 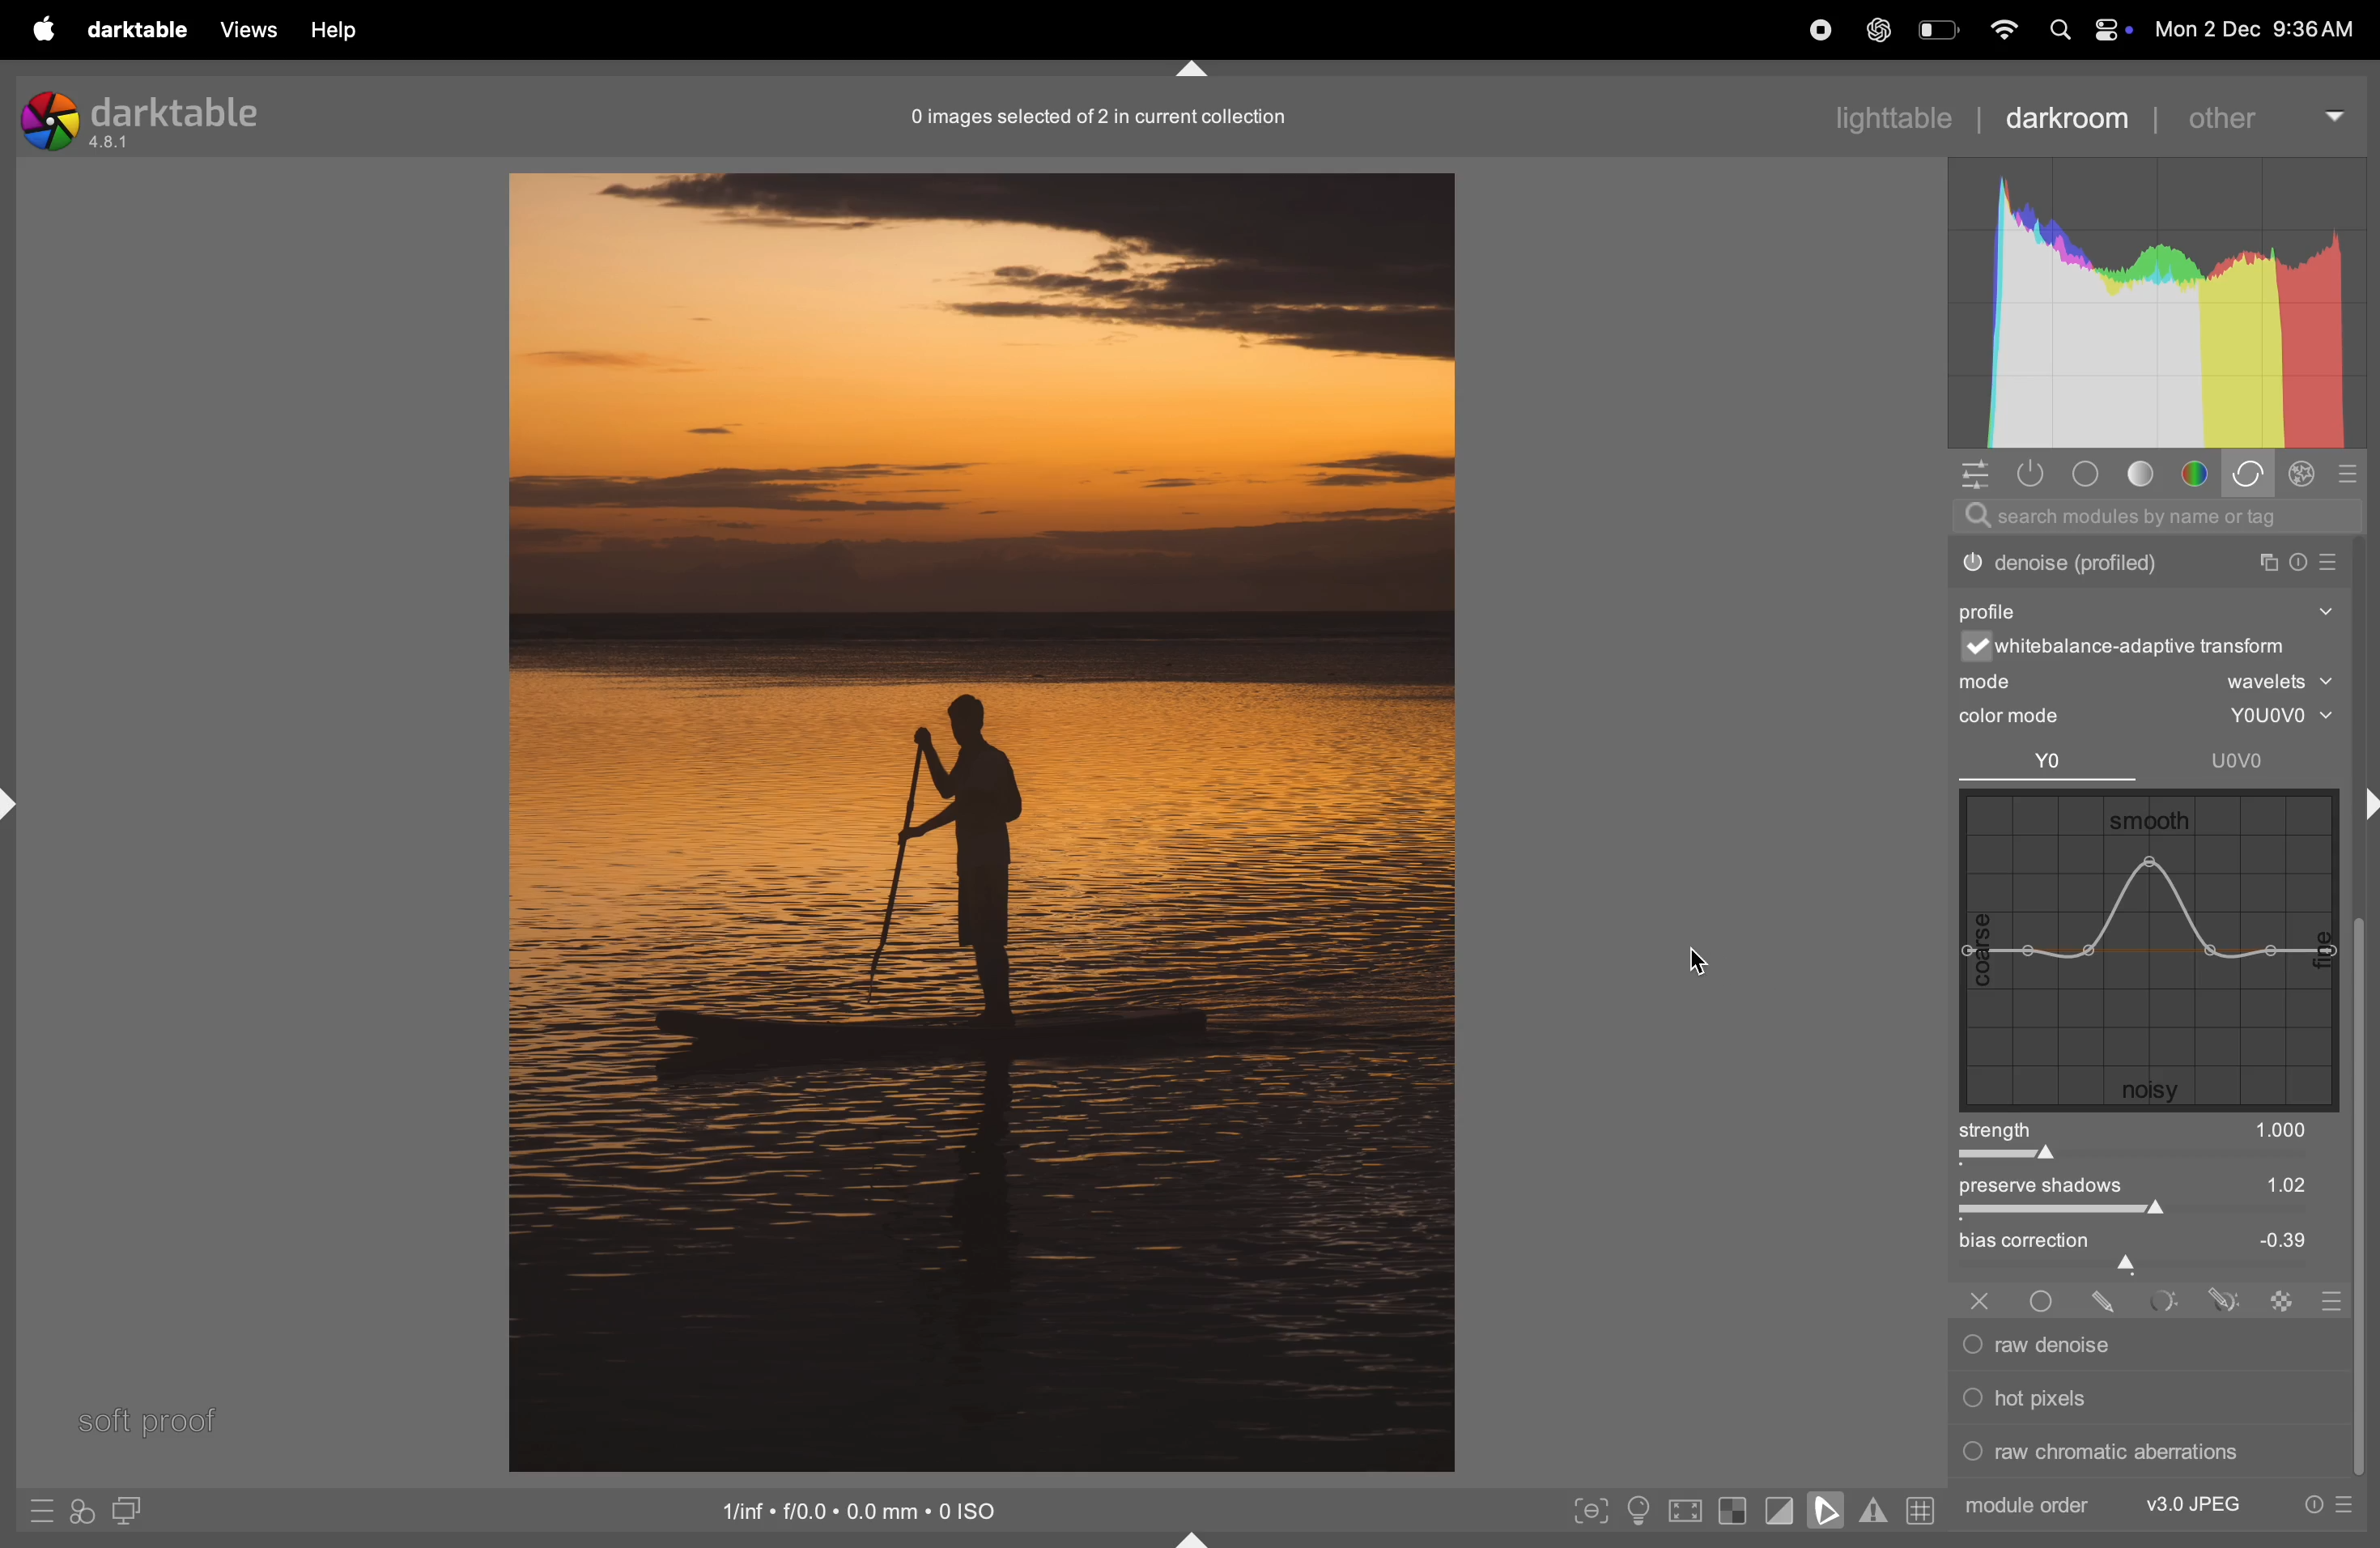 I want to click on bias correction, so click(x=2153, y=1243).